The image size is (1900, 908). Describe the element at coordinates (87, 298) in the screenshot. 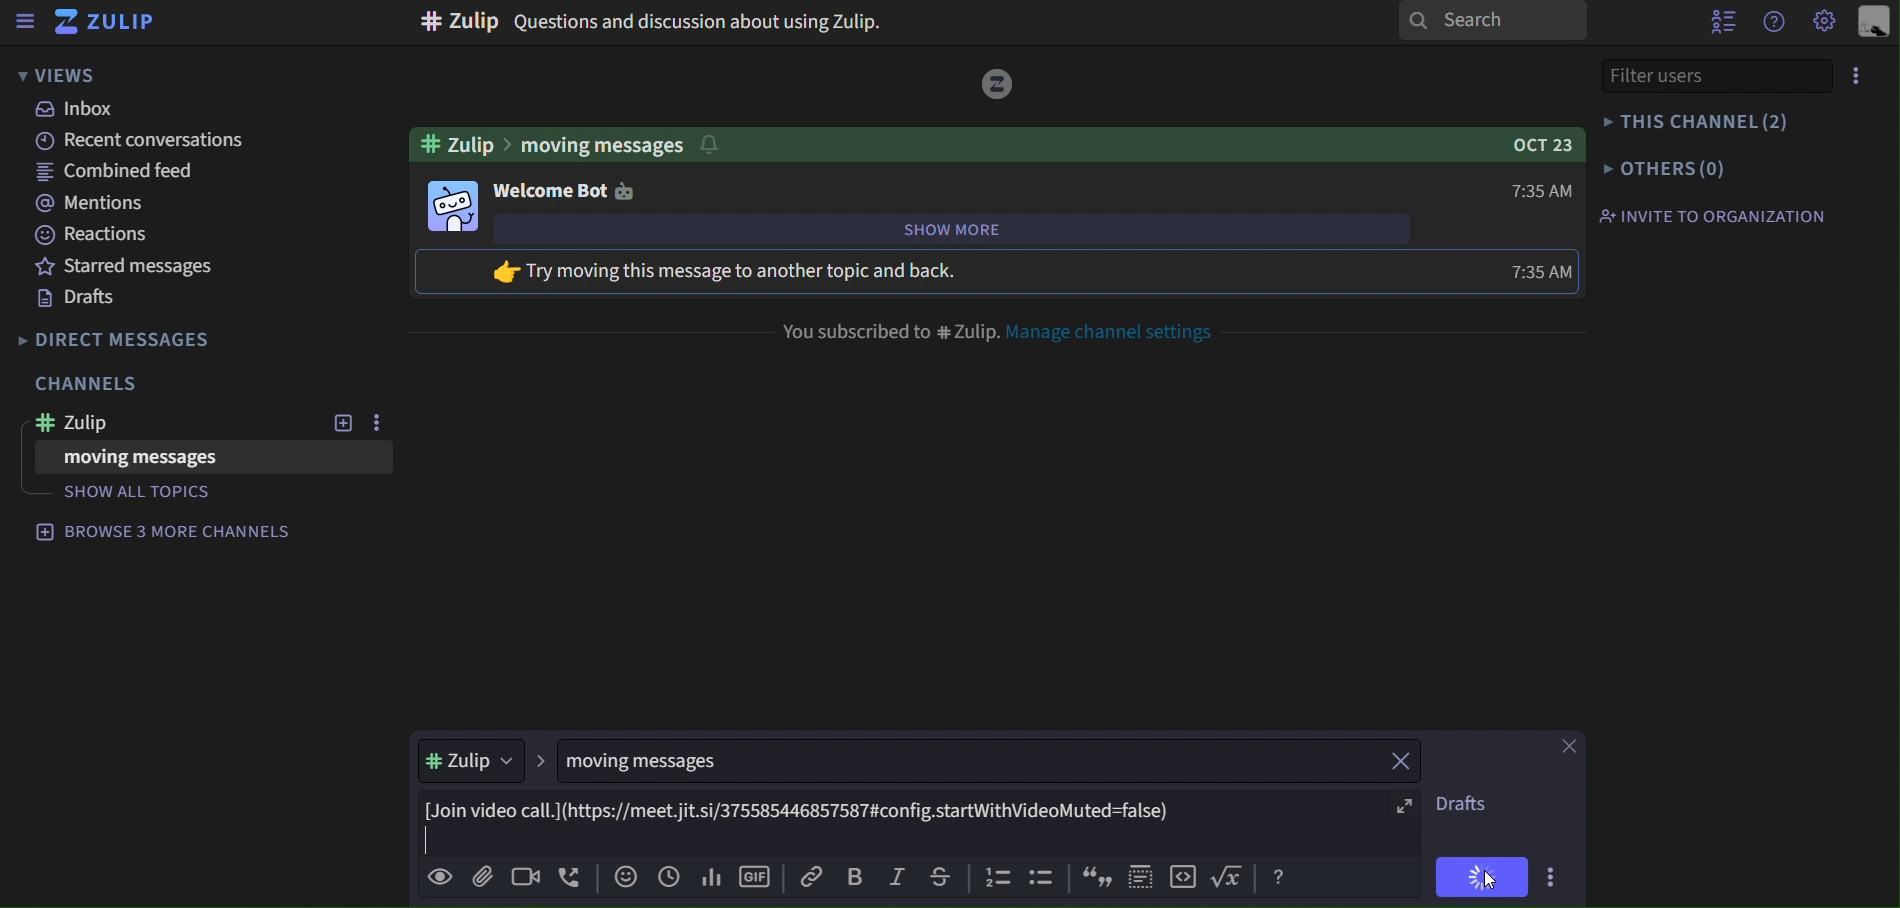

I see `drafts` at that location.